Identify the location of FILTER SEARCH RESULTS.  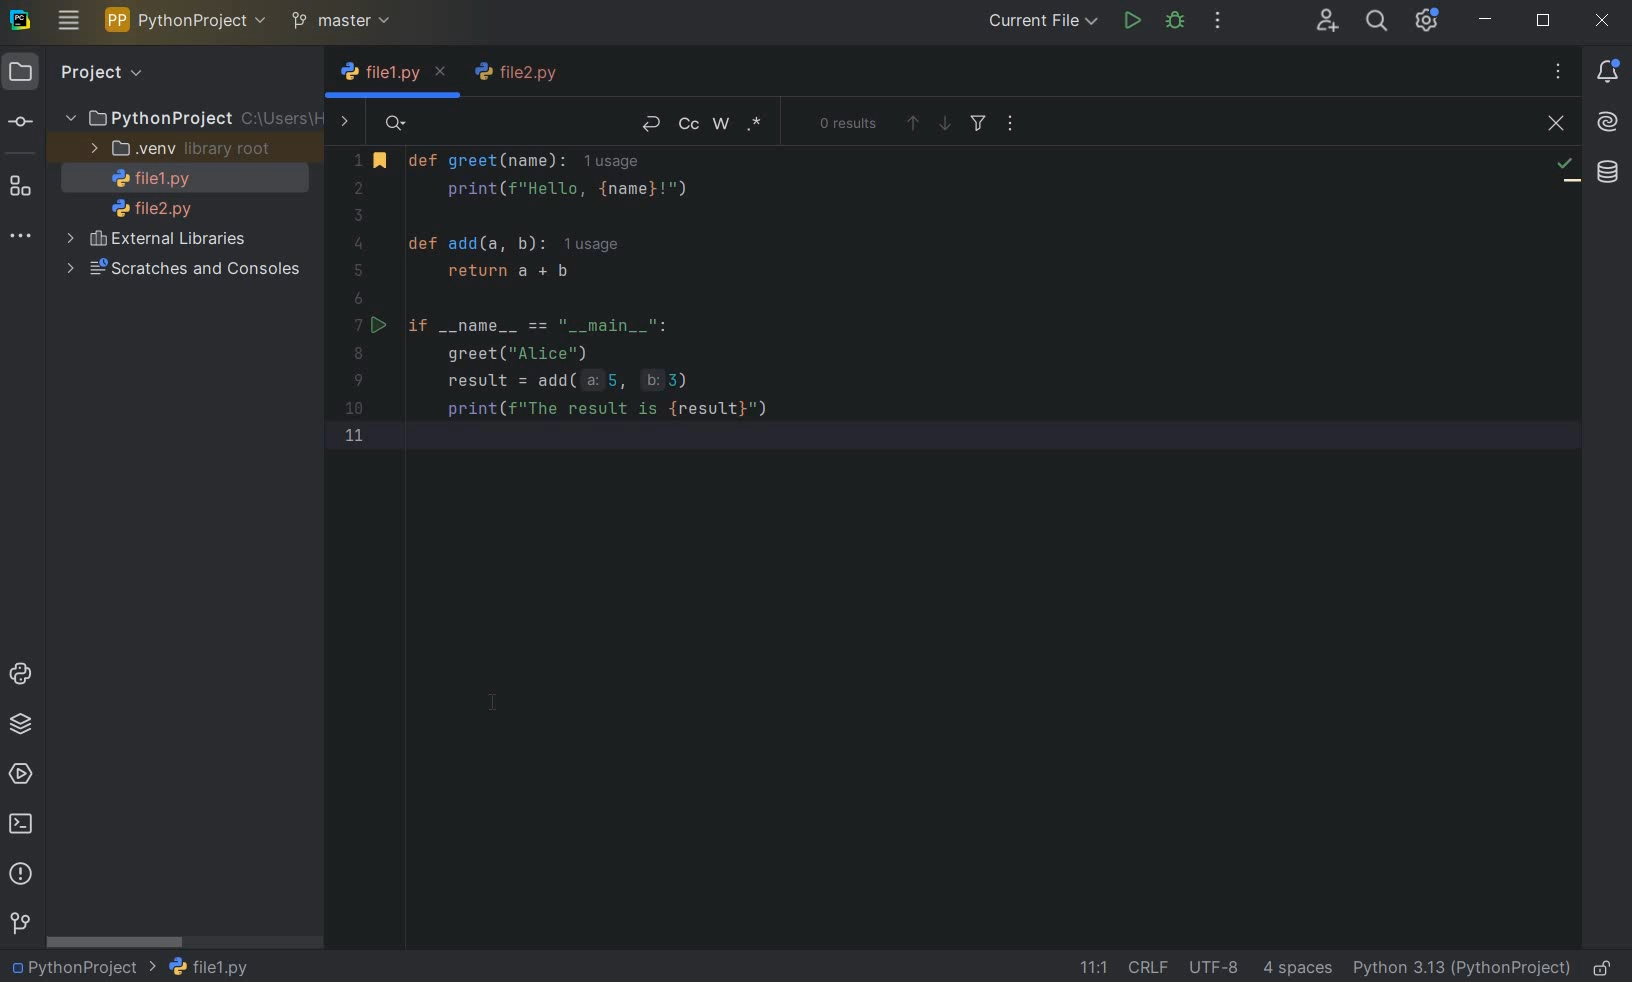
(977, 127).